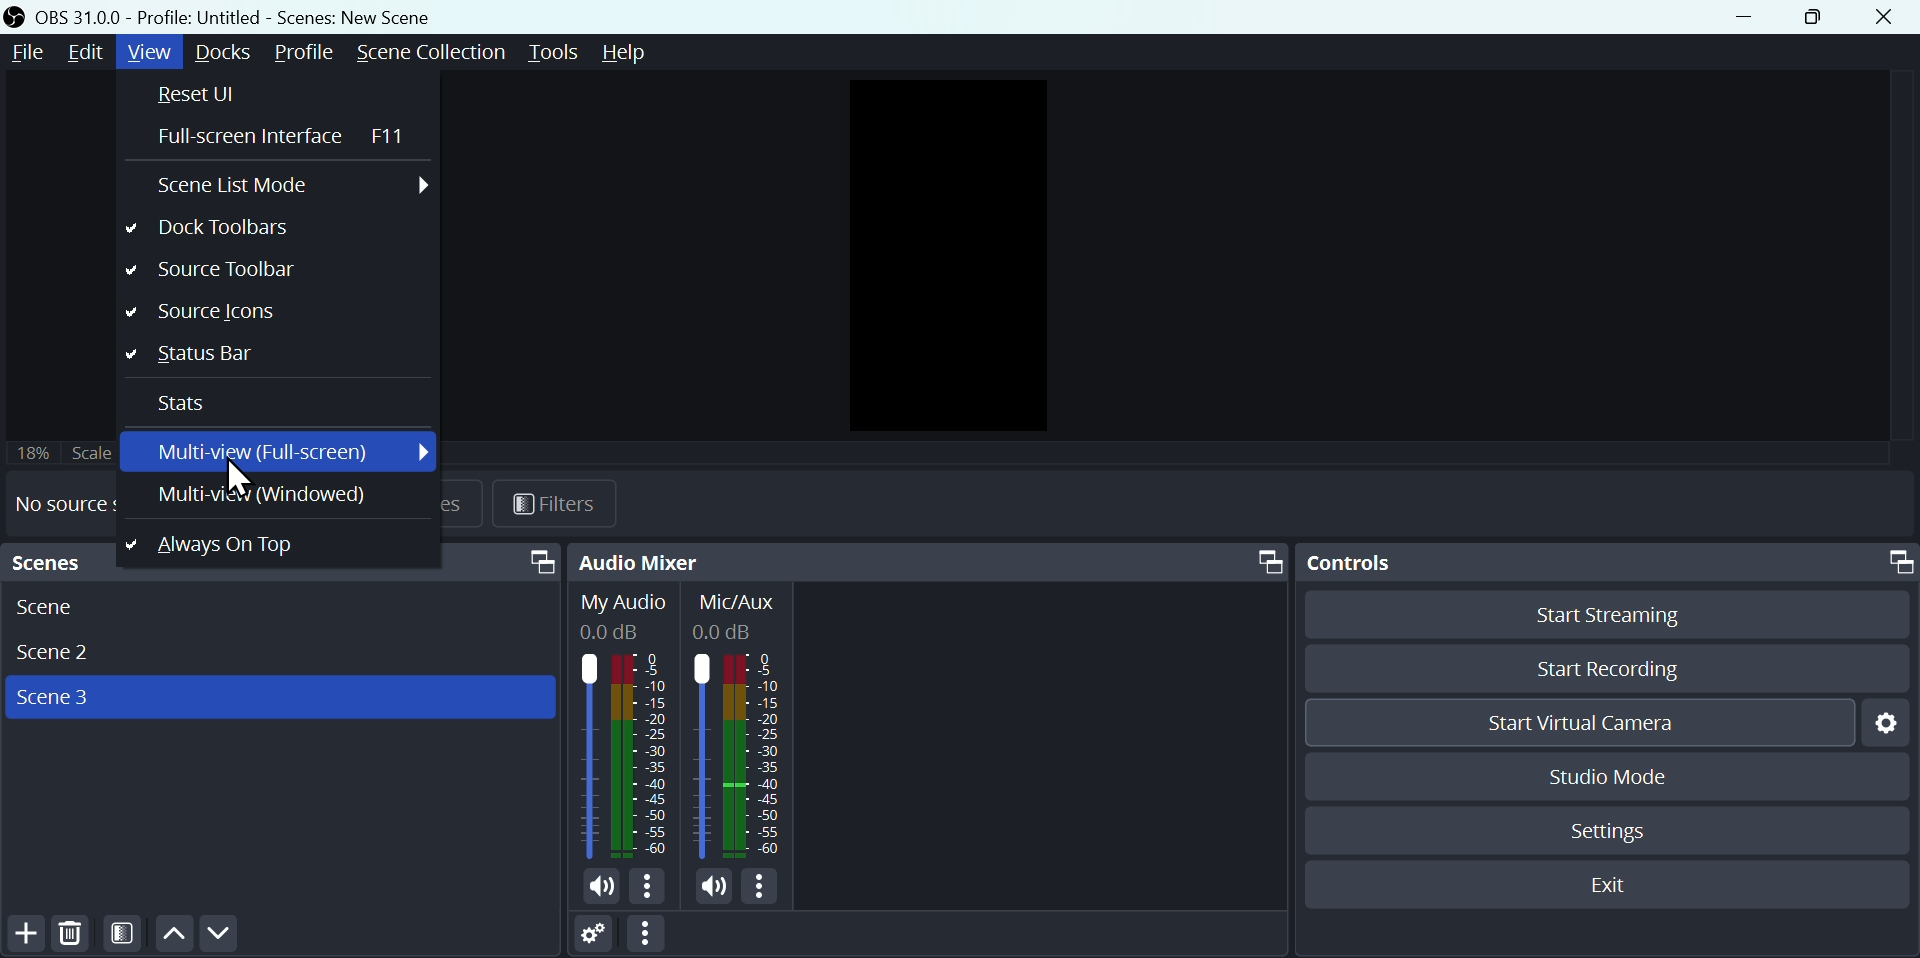  Describe the element at coordinates (280, 185) in the screenshot. I see `Screen list mode` at that location.